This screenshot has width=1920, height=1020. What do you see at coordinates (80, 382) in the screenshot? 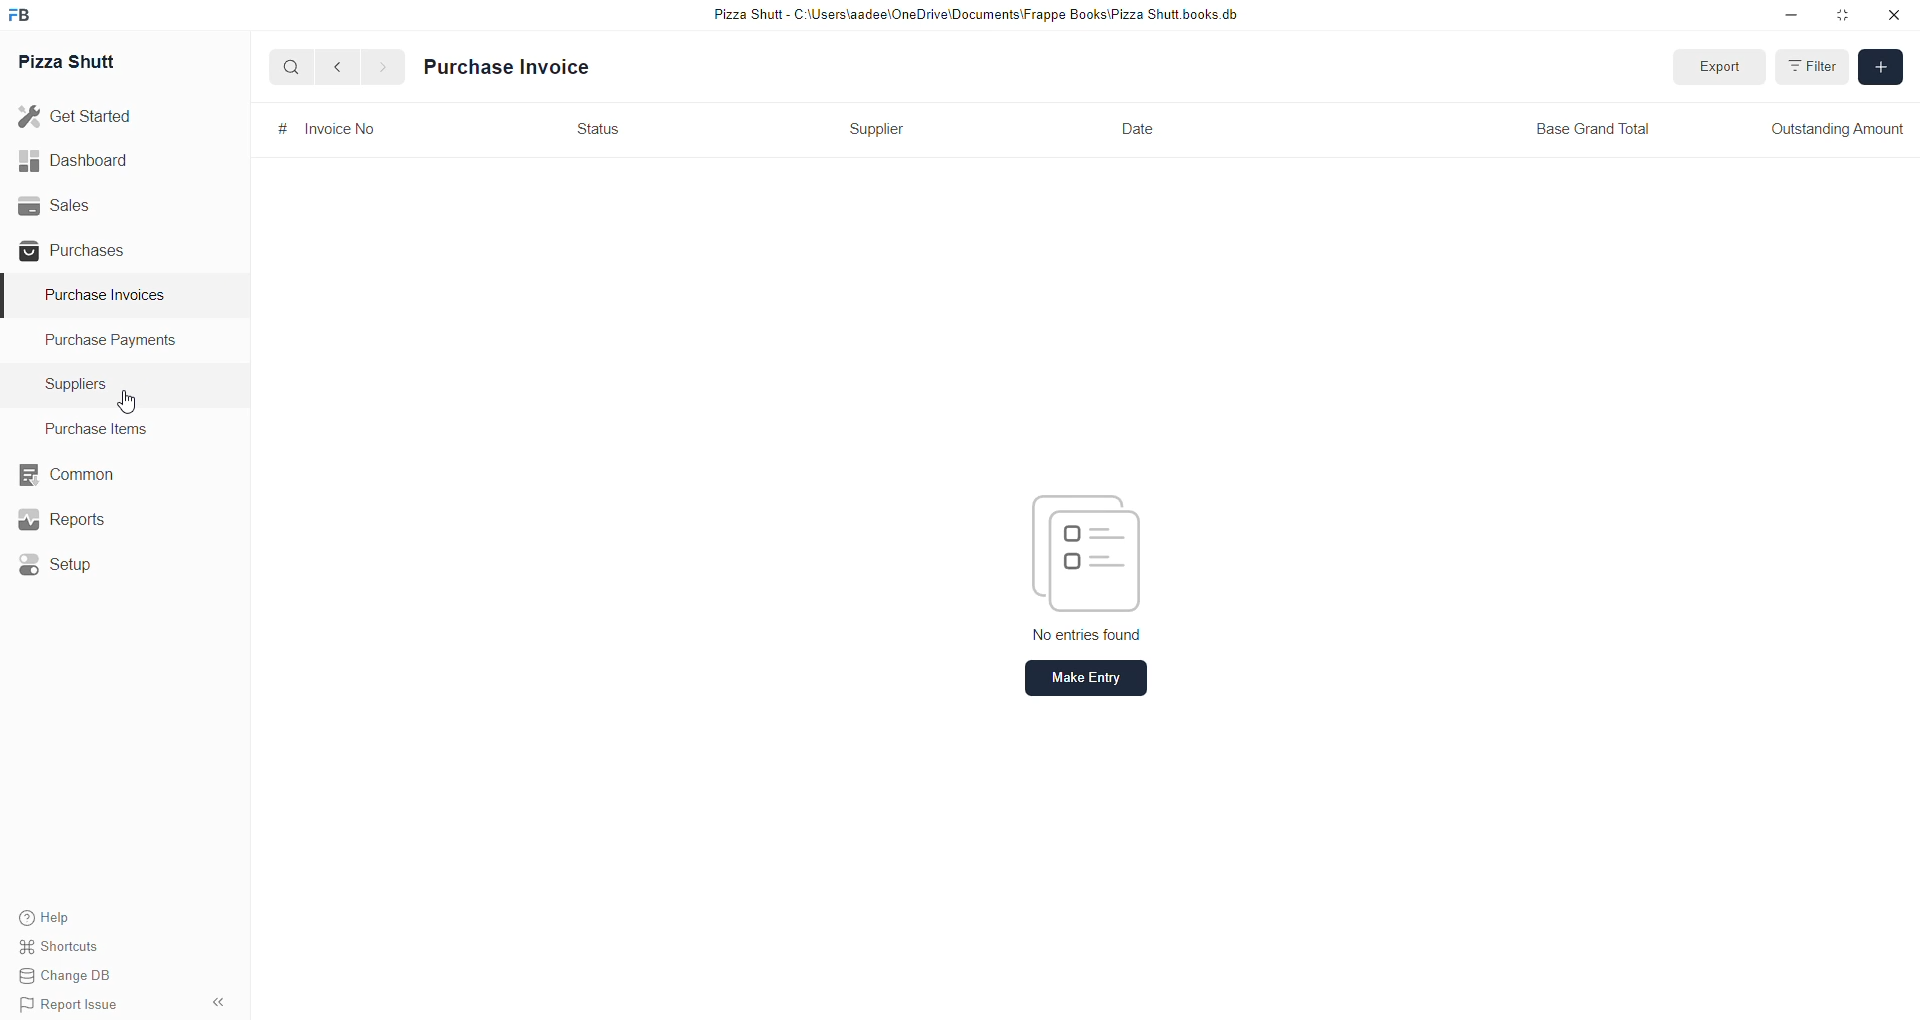
I see `Suppliers` at bounding box center [80, 382].